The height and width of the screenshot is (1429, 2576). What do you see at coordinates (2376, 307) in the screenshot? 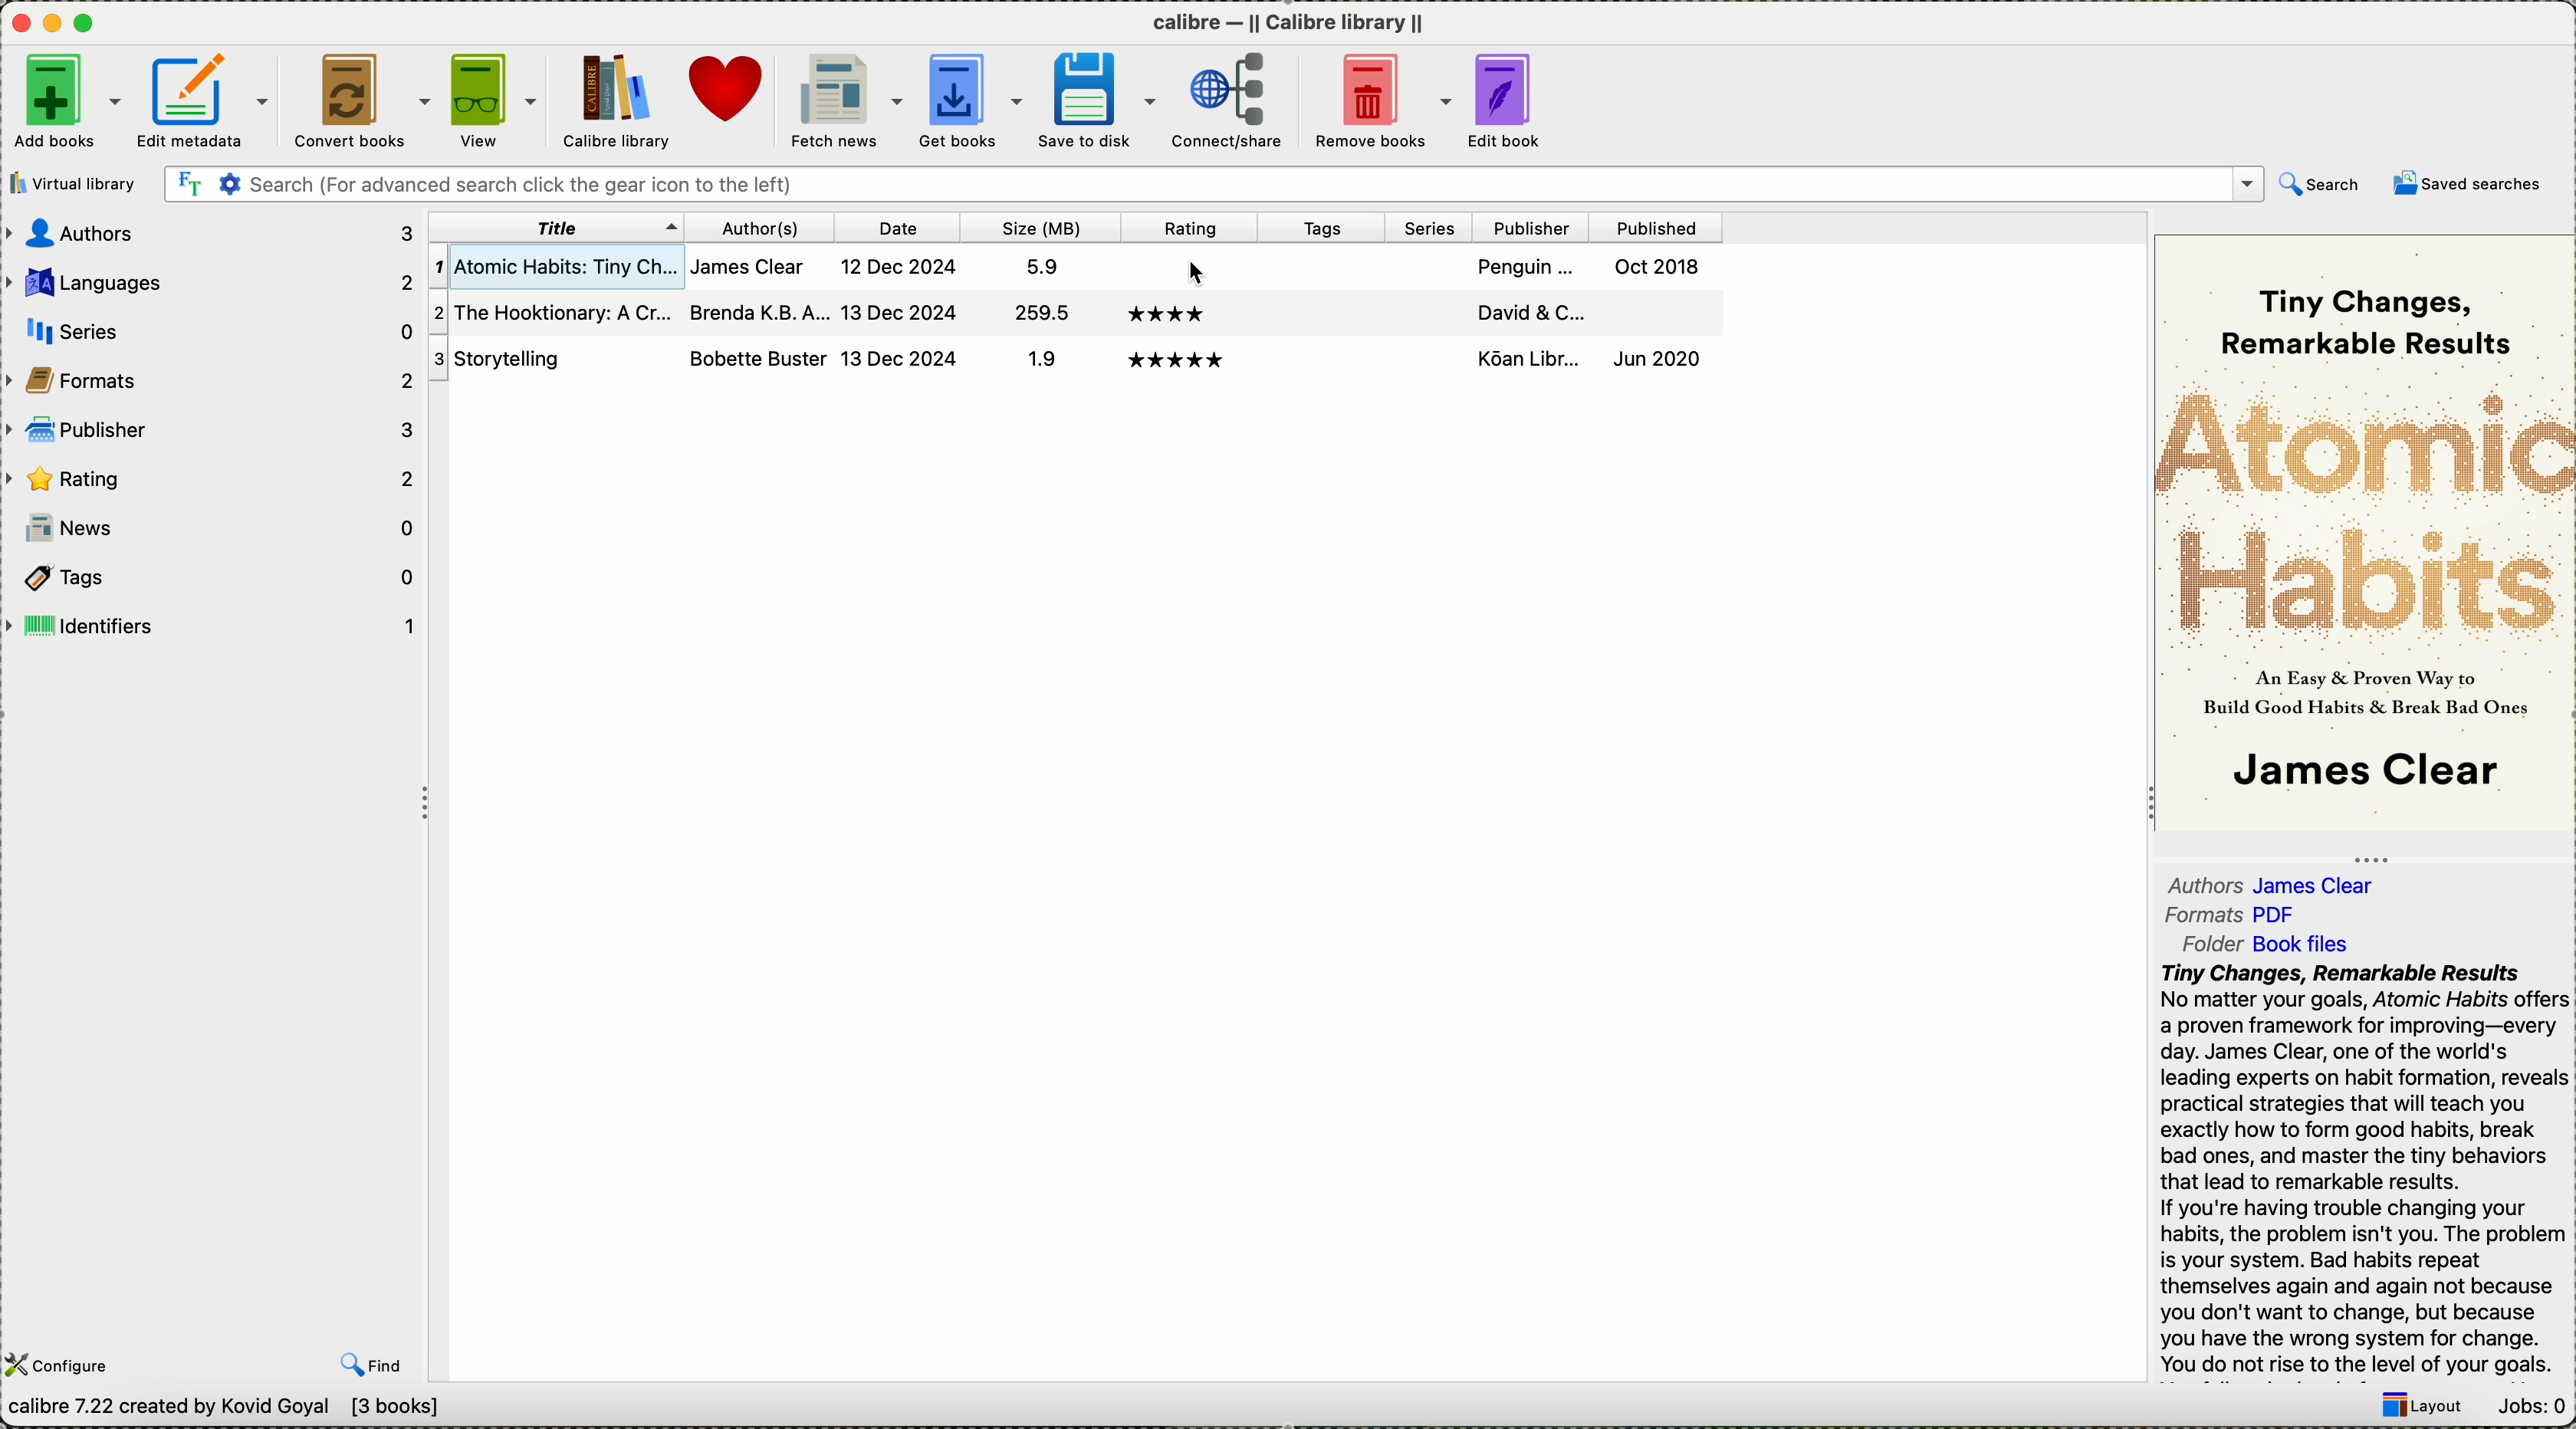
I see `Tiny Changes, Remarkable Results` at bounding box center [2376, 307].